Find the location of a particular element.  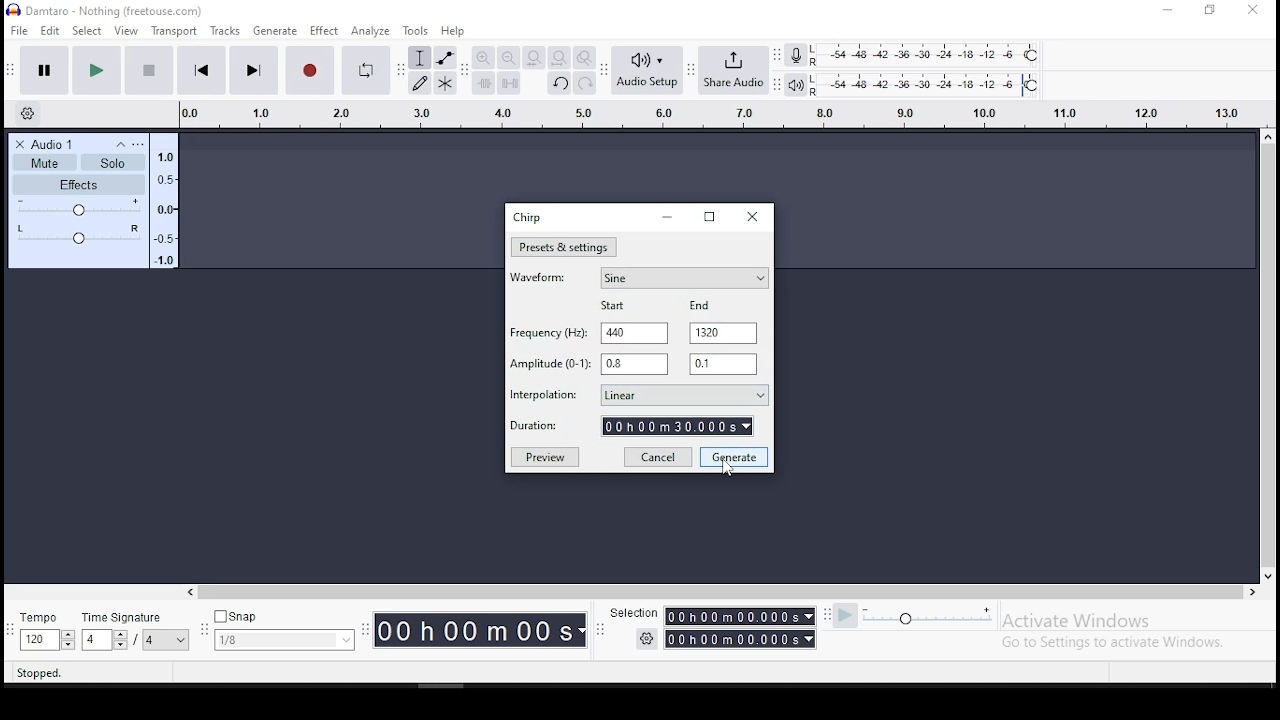

effect is located at coordinates (325, 31).